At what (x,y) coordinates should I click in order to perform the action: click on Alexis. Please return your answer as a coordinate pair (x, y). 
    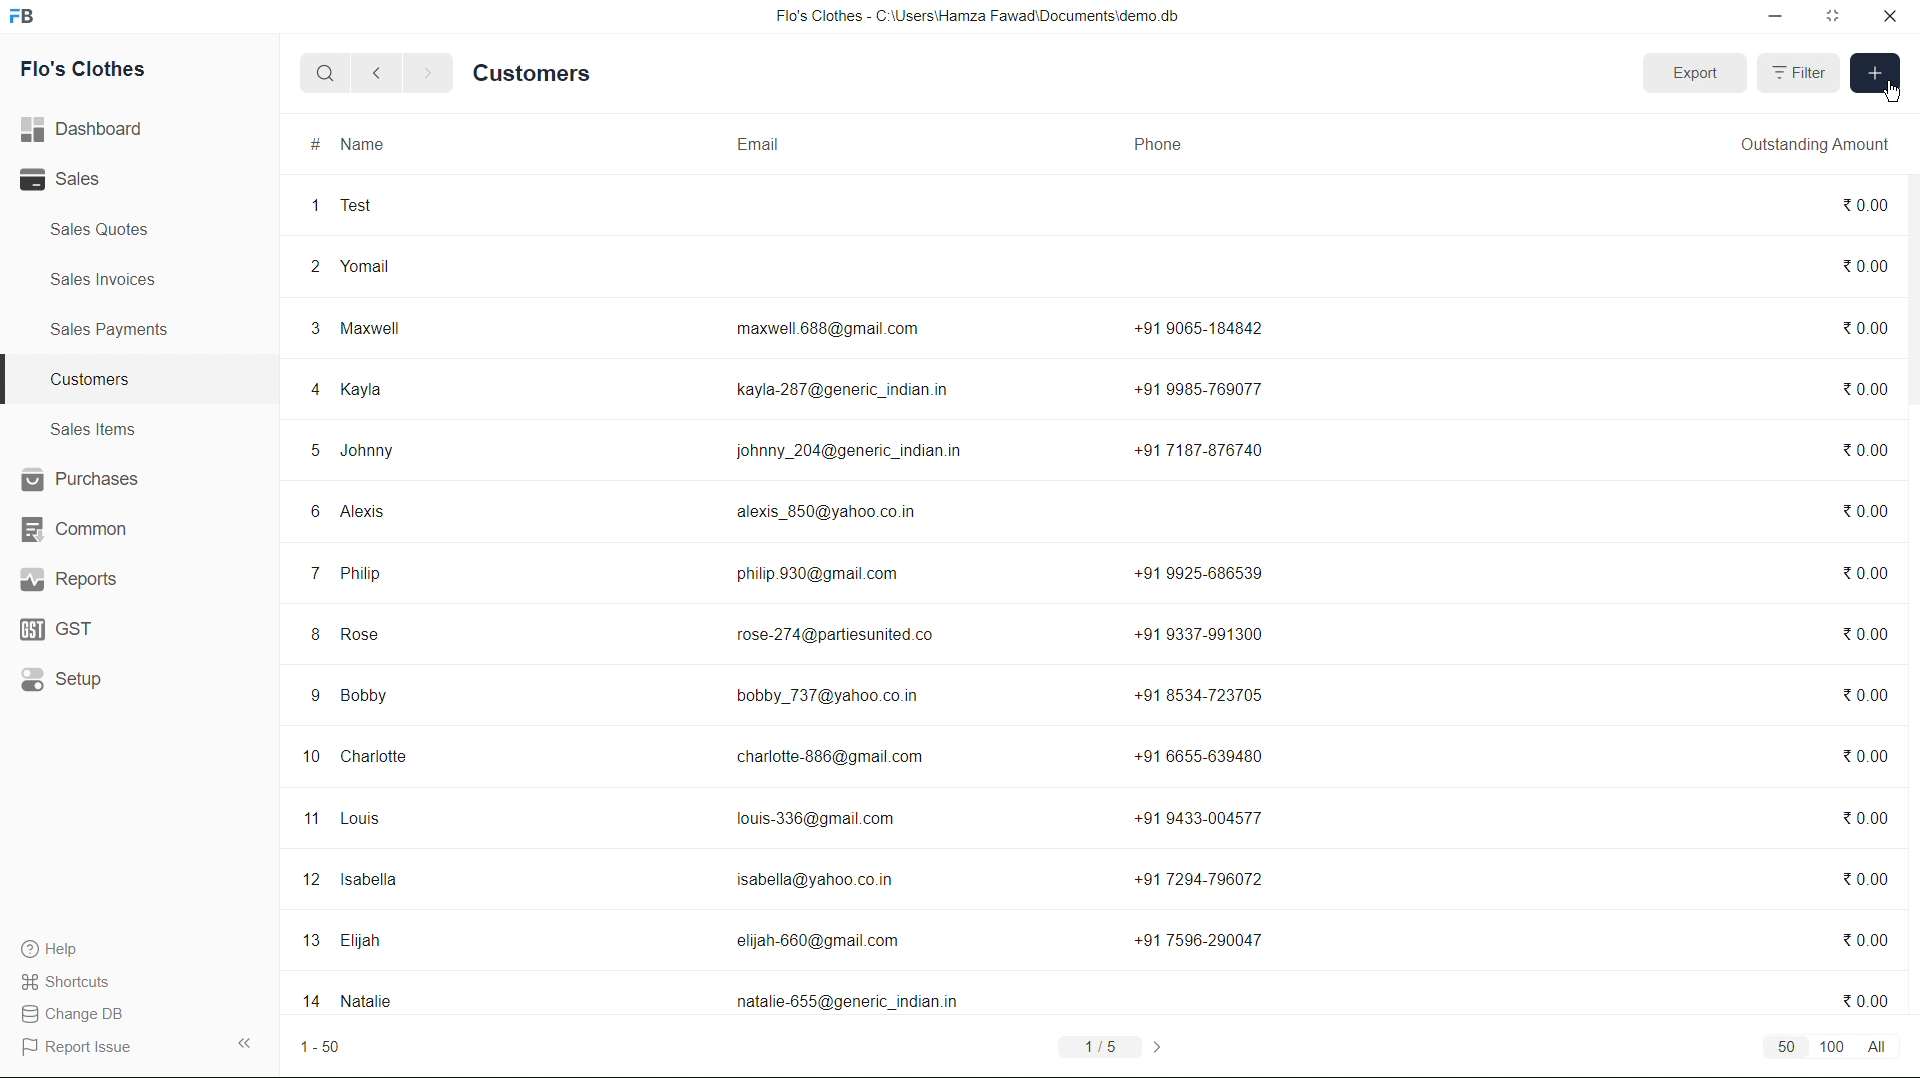
    Looking at the image, I should click on (368, 511).